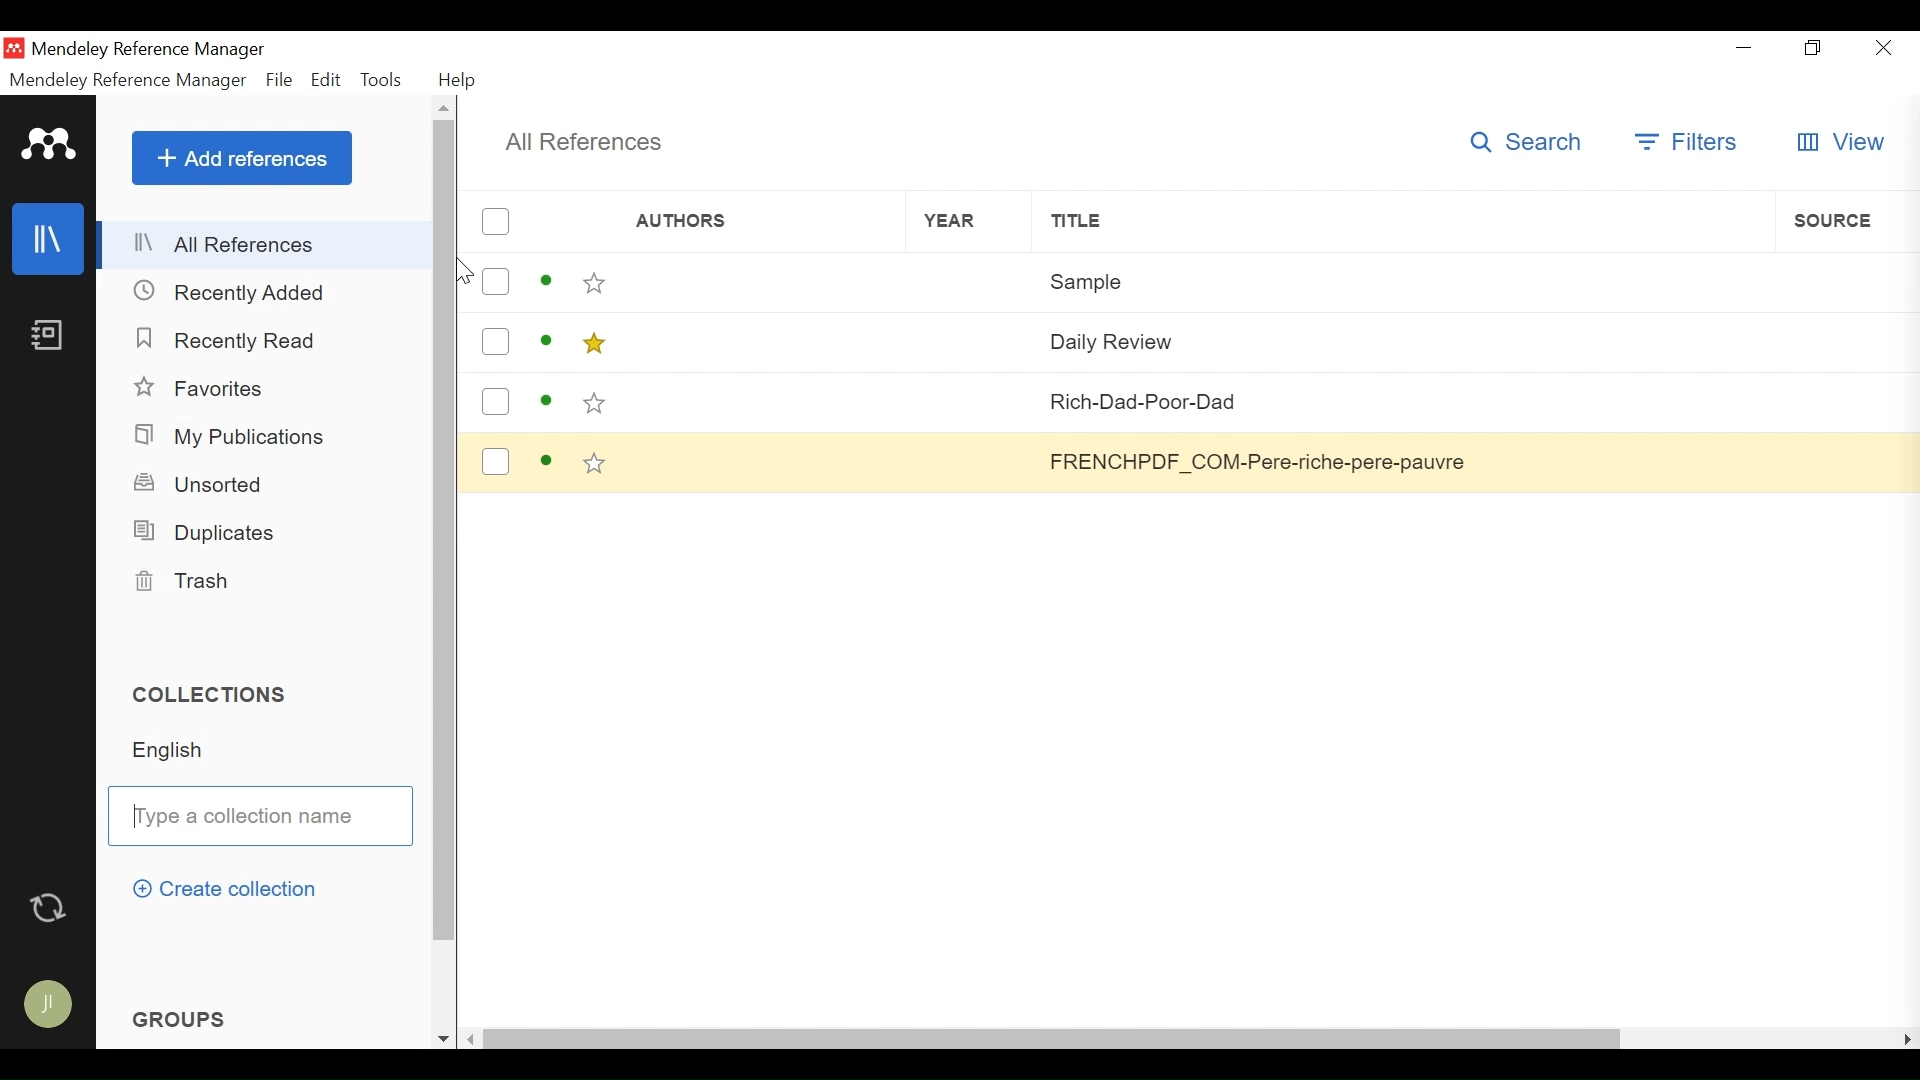 This screenshot has width=1920, height=1080. What do you see at coordinates (1908, 1038) in the screenshot?
I see `Scroll Right` at bounding box center [1908, 1038].